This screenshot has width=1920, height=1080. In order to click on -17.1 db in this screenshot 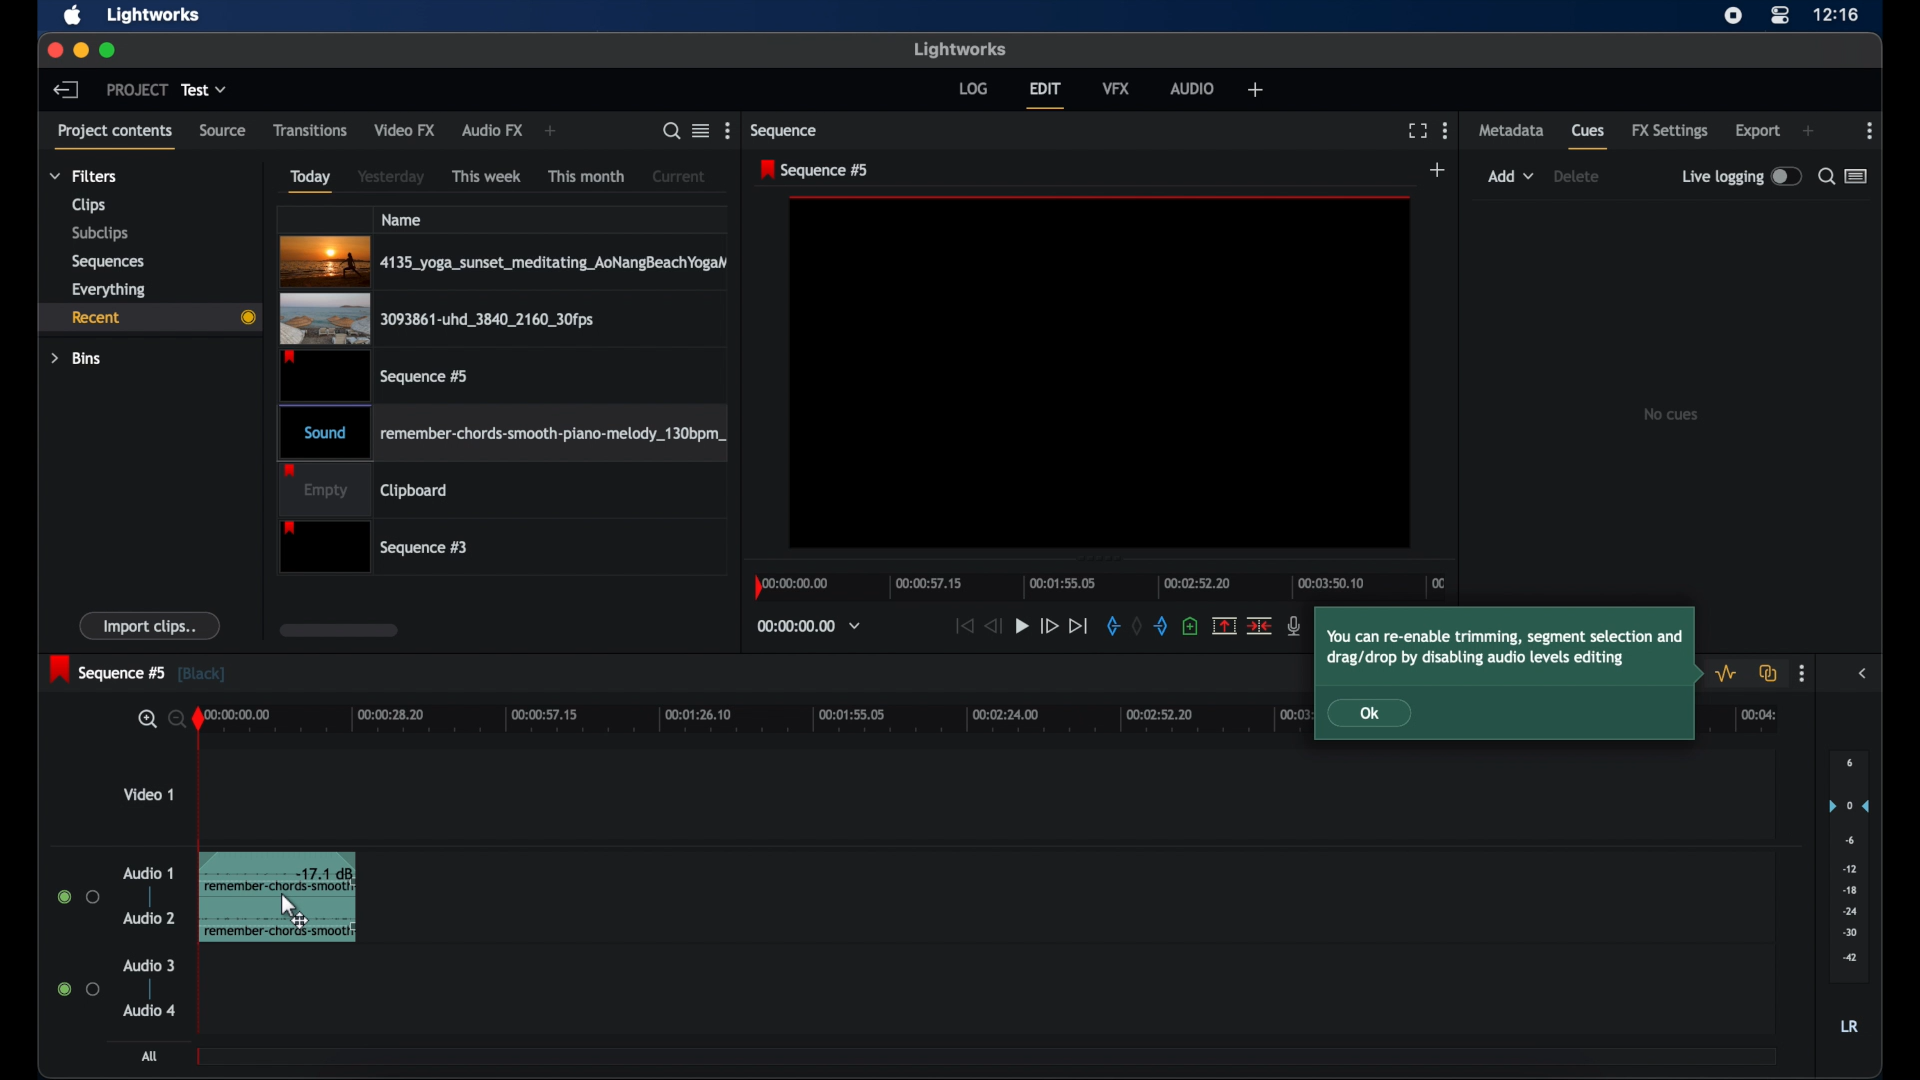, I will do `click(325, 875)`.